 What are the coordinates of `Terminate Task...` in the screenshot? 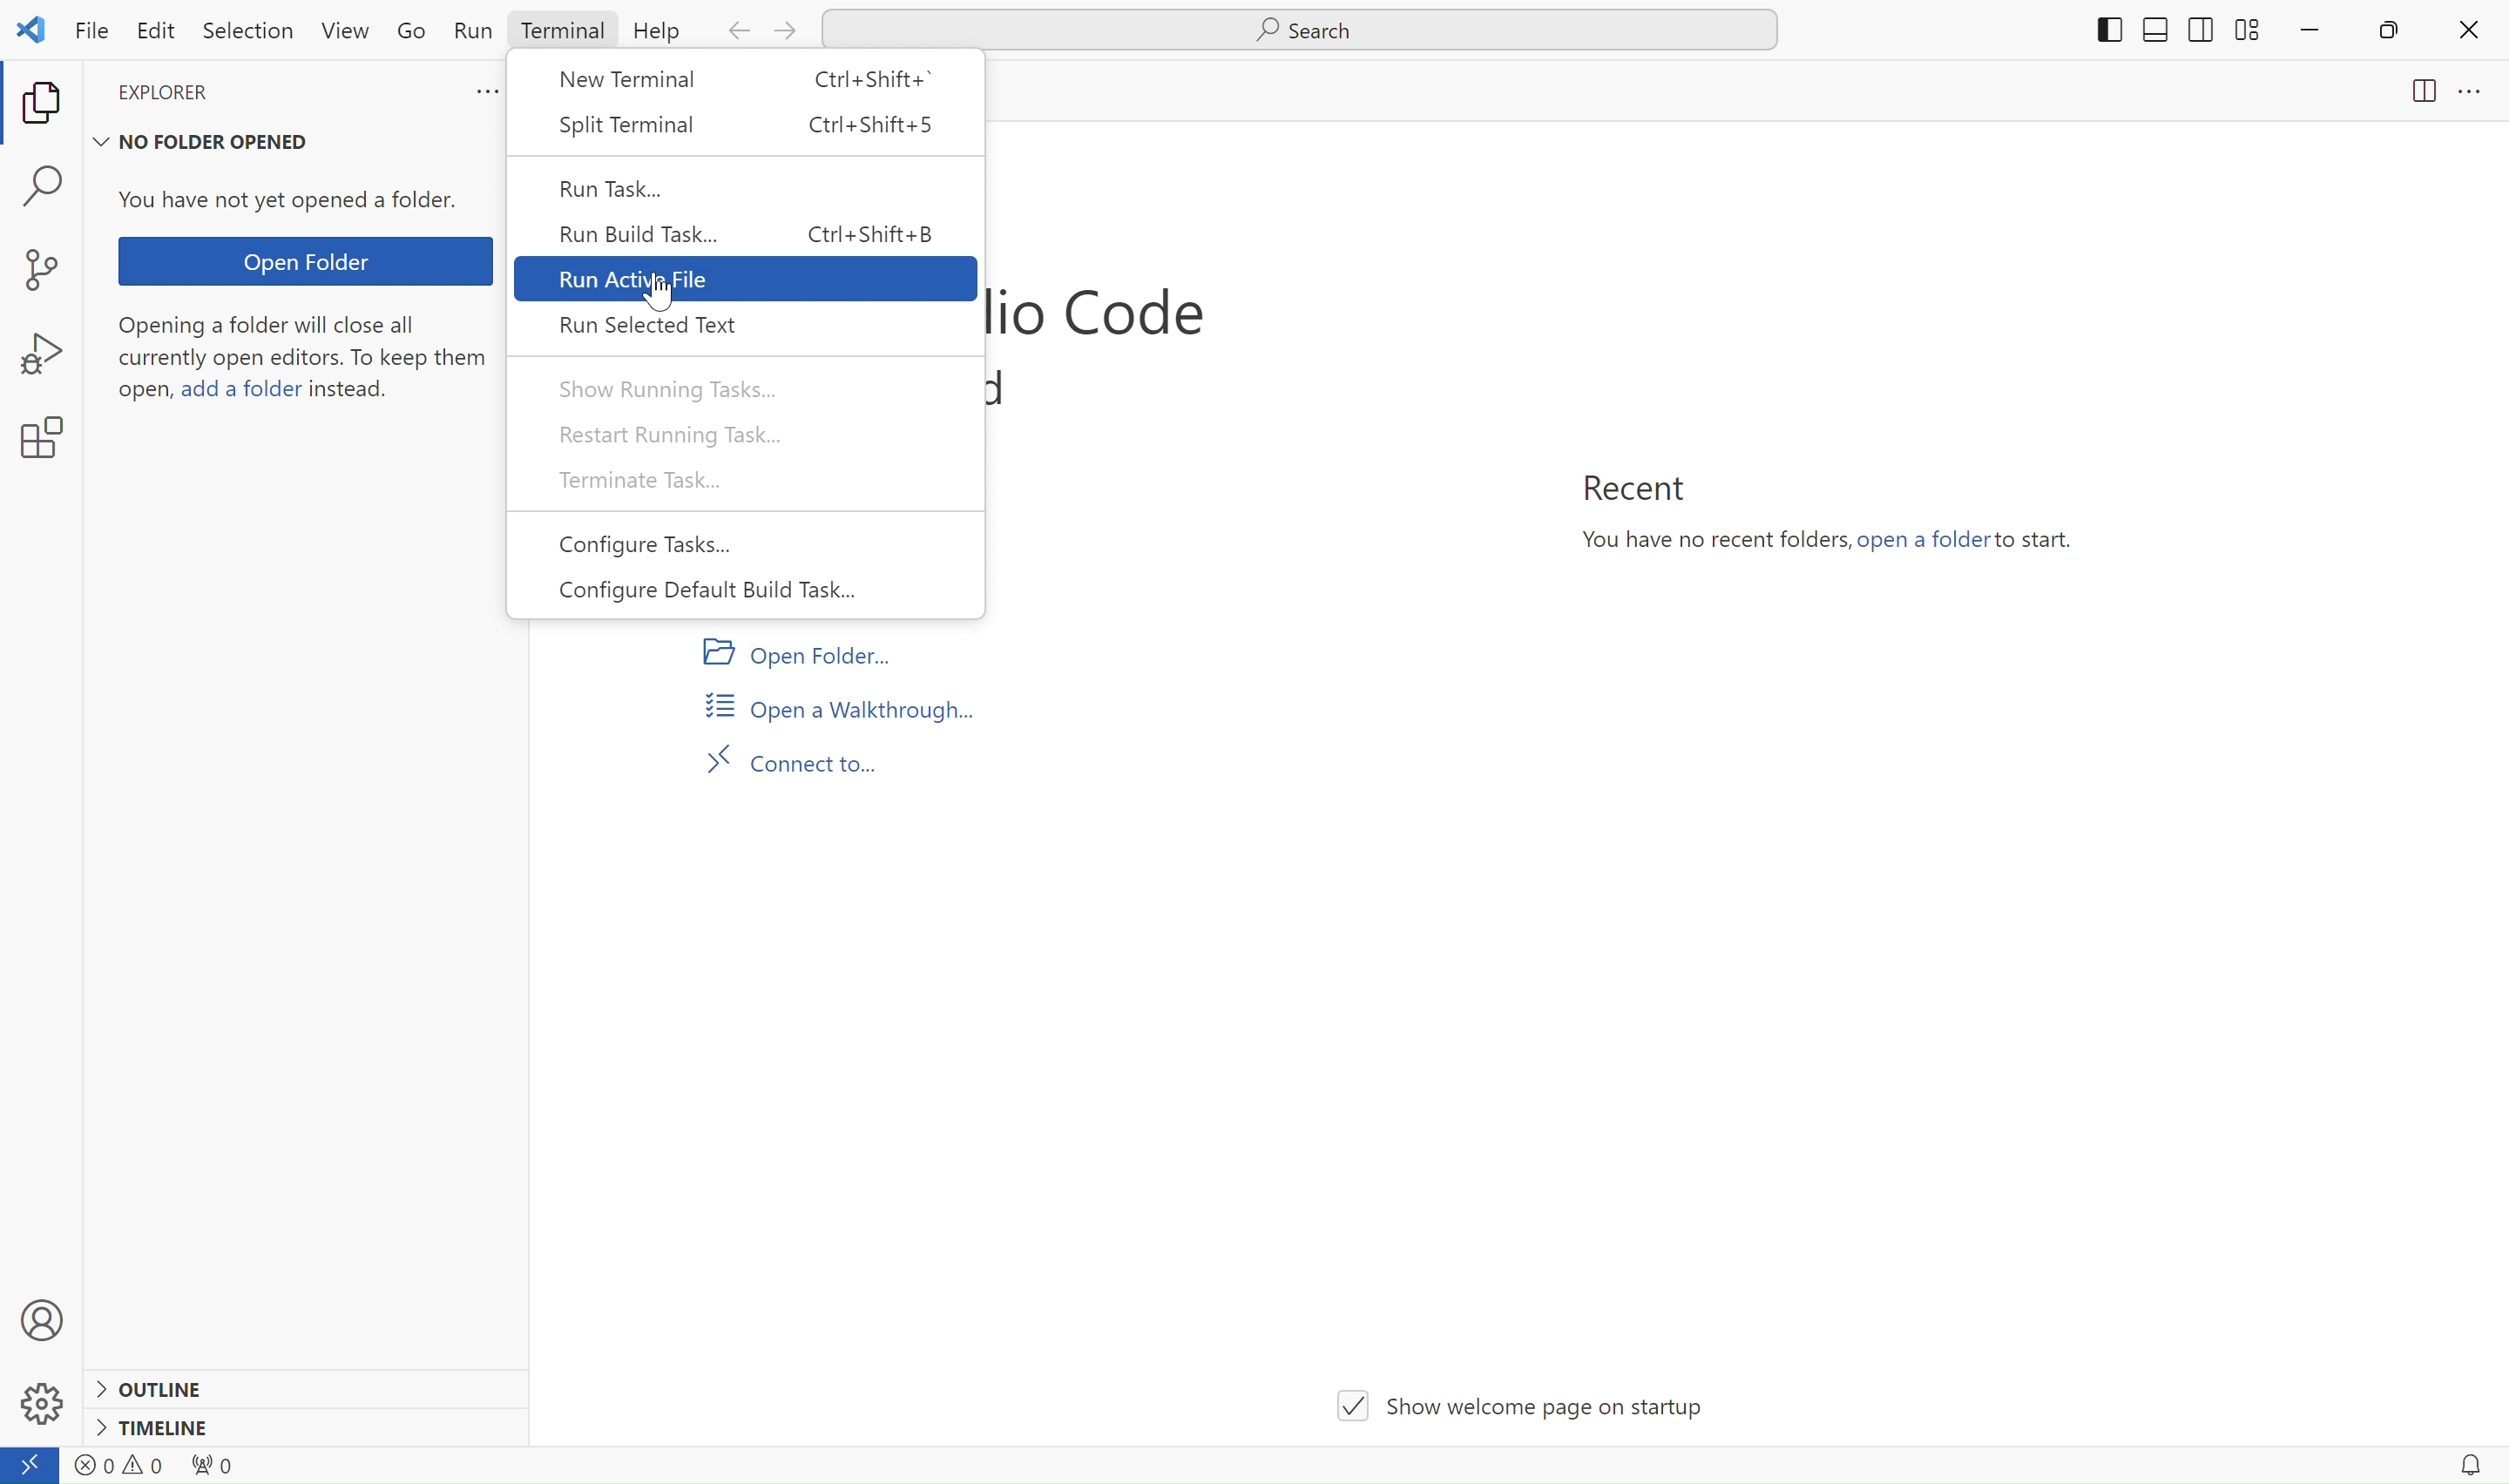 It's located at (744, 481).